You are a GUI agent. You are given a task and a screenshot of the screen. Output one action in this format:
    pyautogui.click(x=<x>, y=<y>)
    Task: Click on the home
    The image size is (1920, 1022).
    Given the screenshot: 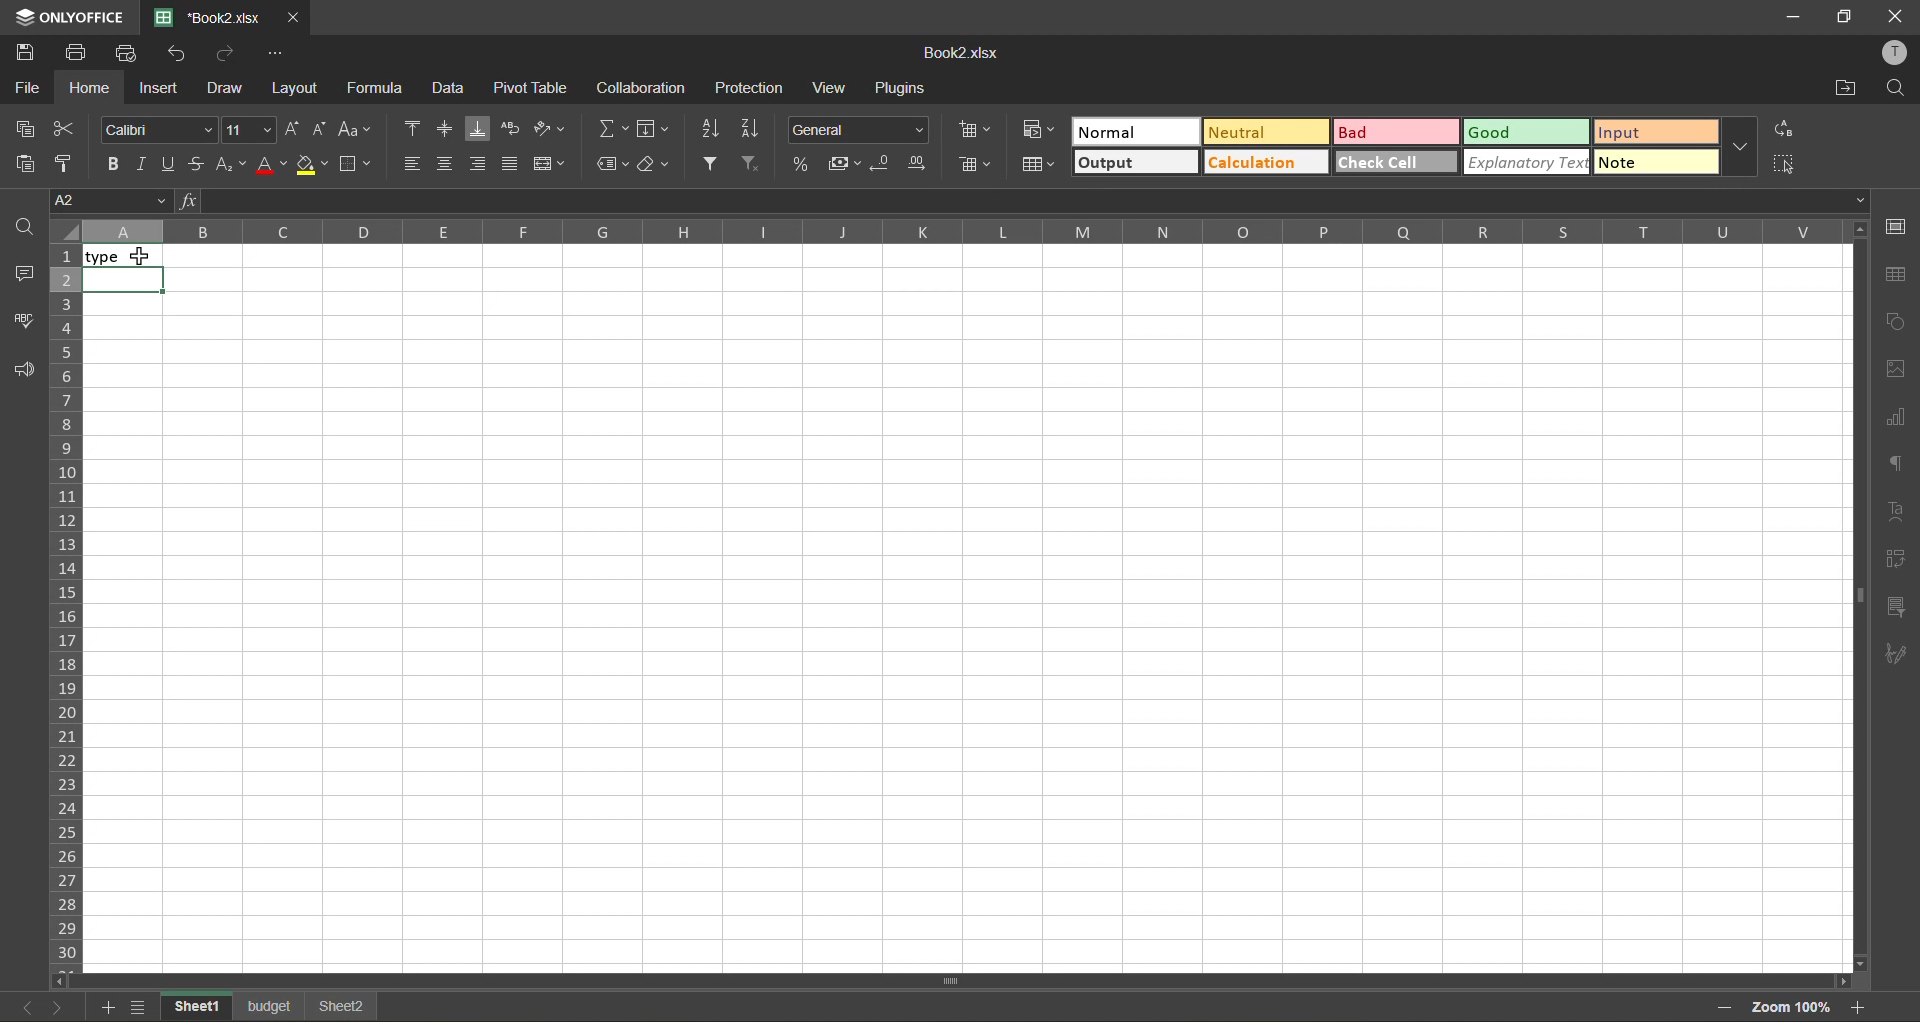 What is the action you would take?
    pyautogui.click(x=90, y=88)
    